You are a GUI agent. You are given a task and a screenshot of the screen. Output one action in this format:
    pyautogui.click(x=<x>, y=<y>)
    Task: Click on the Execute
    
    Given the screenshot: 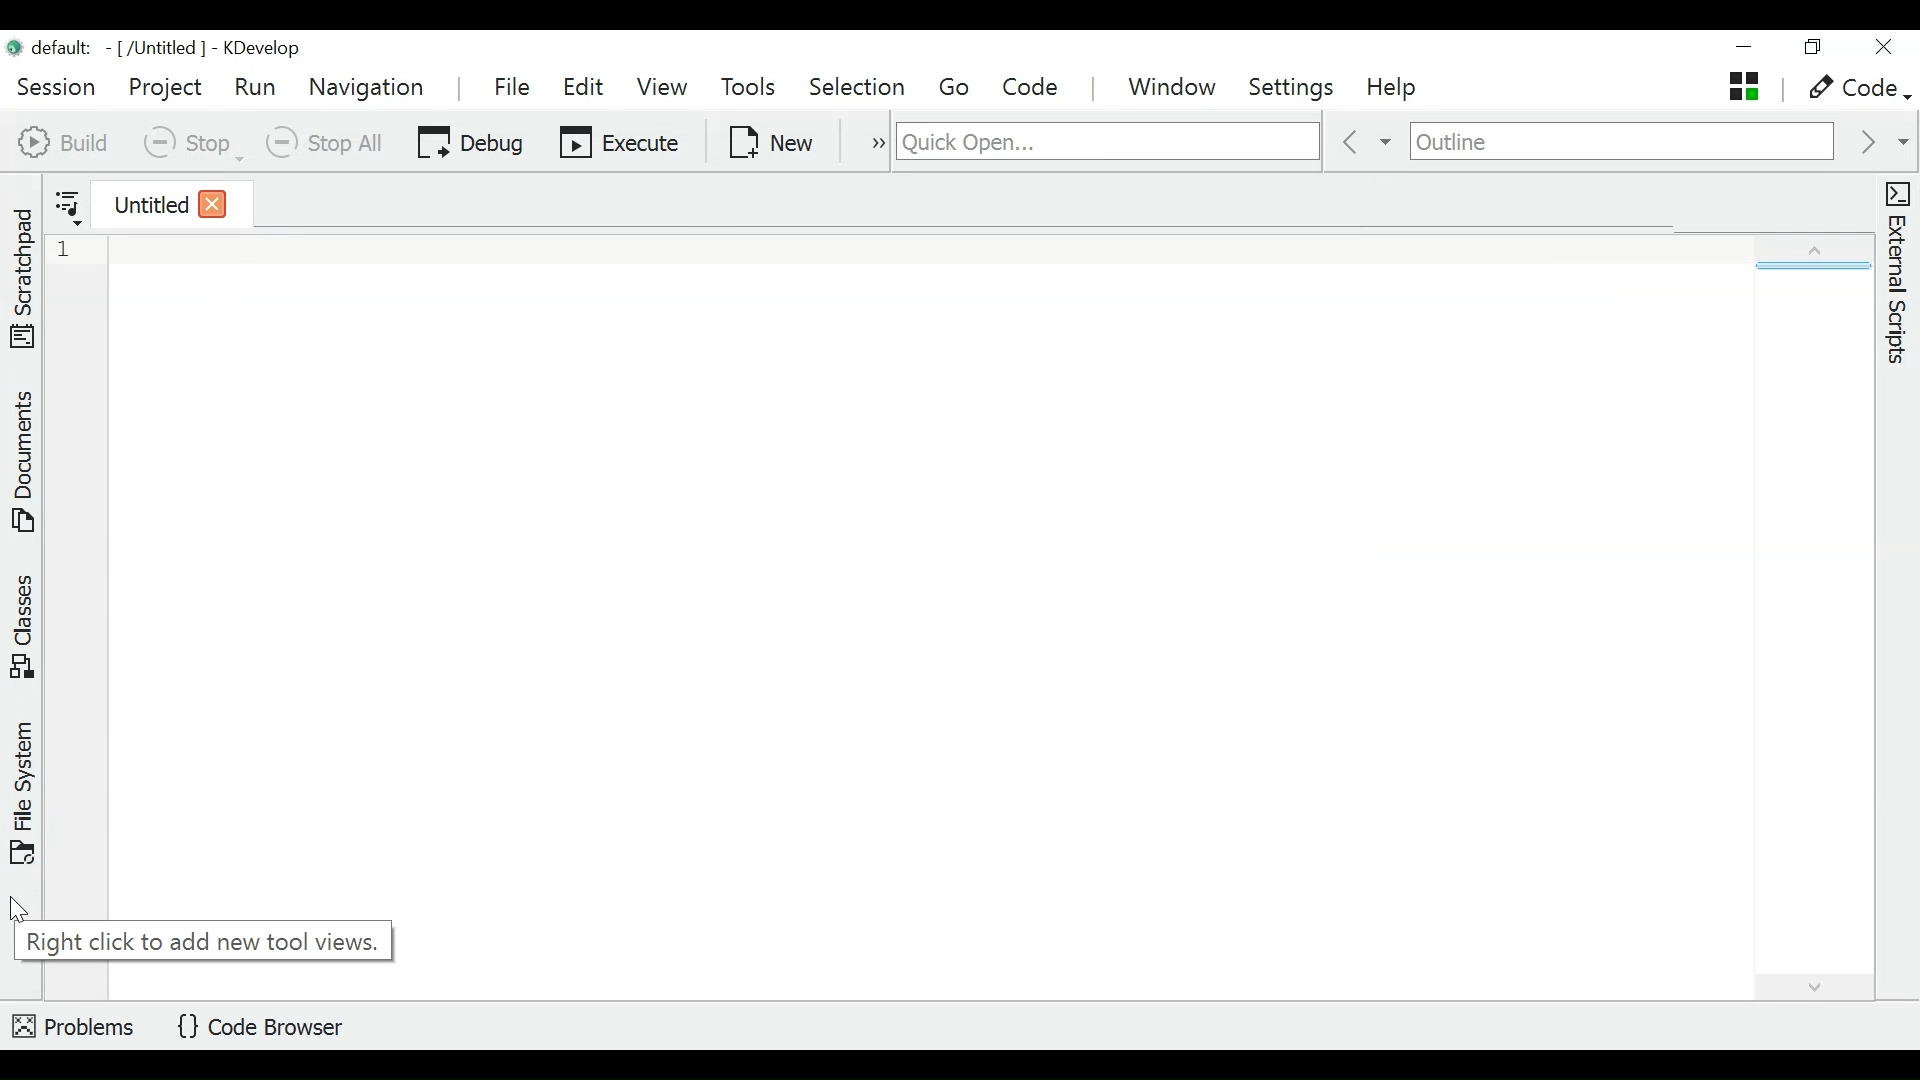 What is the action you would take?
    pyautogui.click(x=621, y=143)
    